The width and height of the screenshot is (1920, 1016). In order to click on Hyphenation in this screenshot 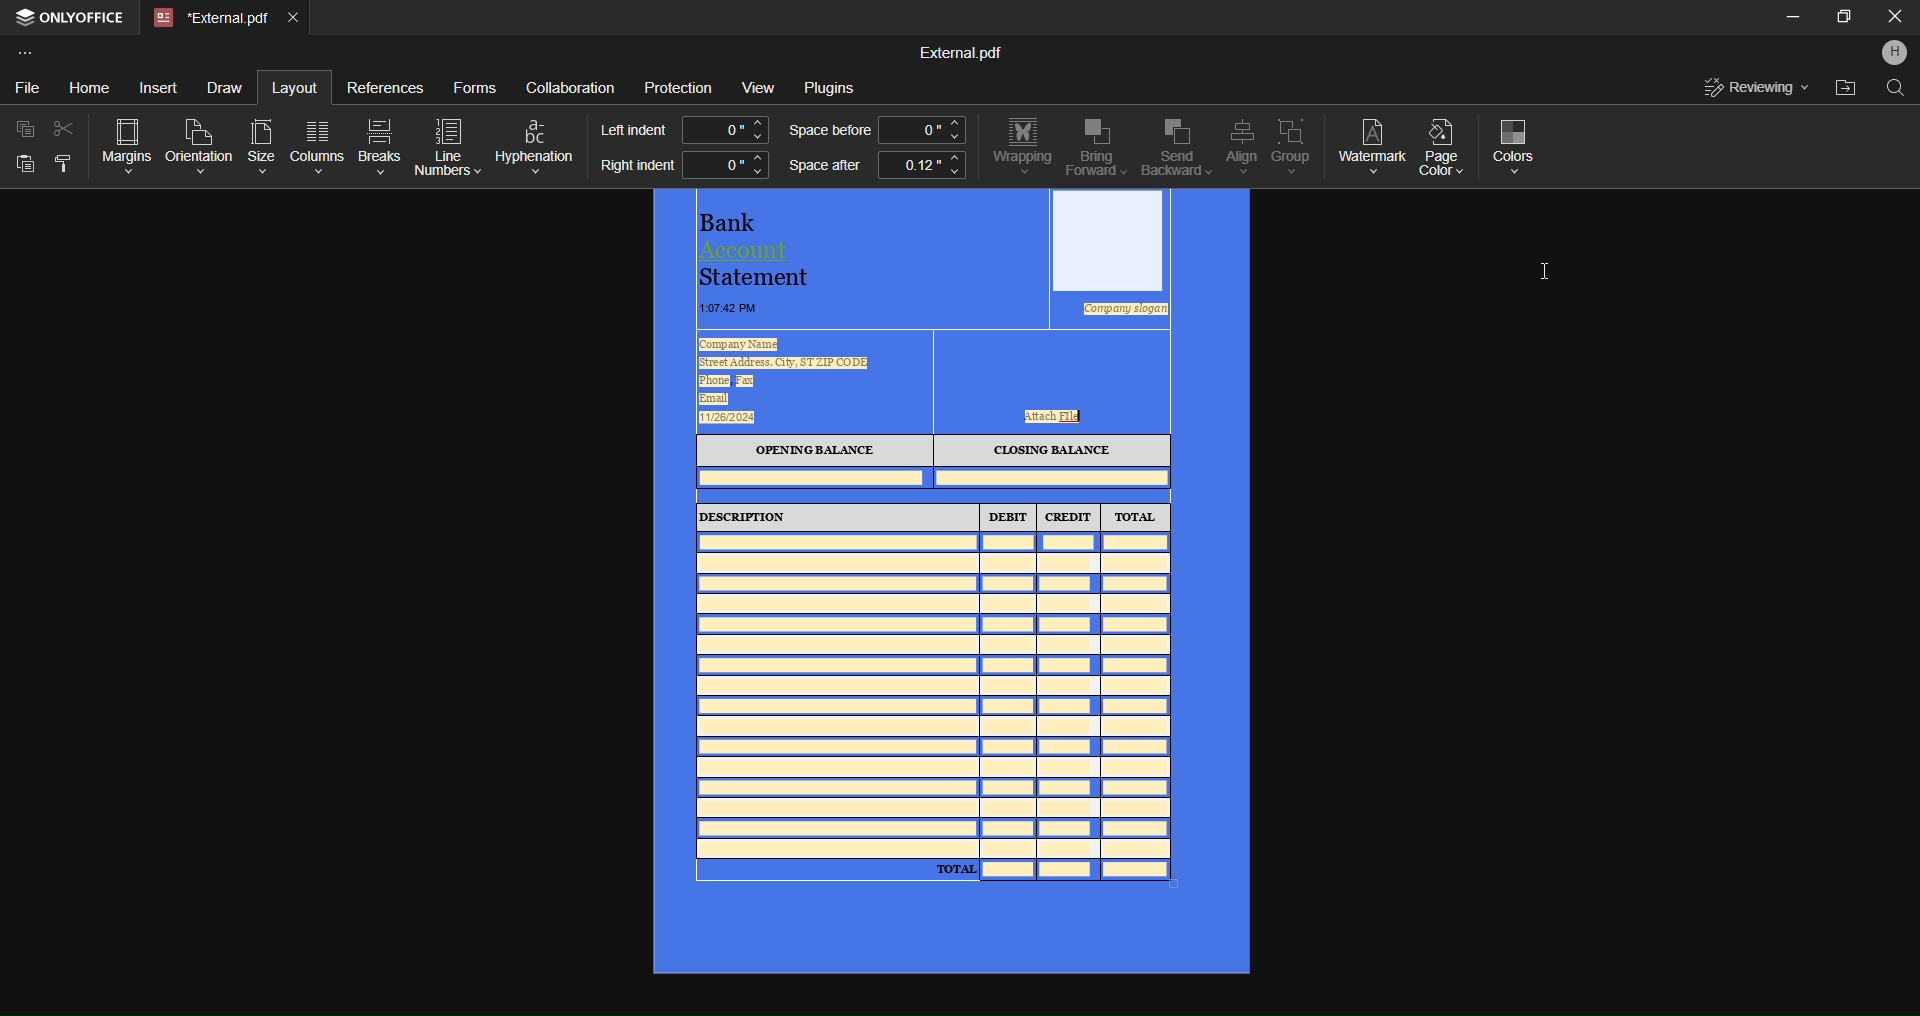, I will do `click(537, 142)`.